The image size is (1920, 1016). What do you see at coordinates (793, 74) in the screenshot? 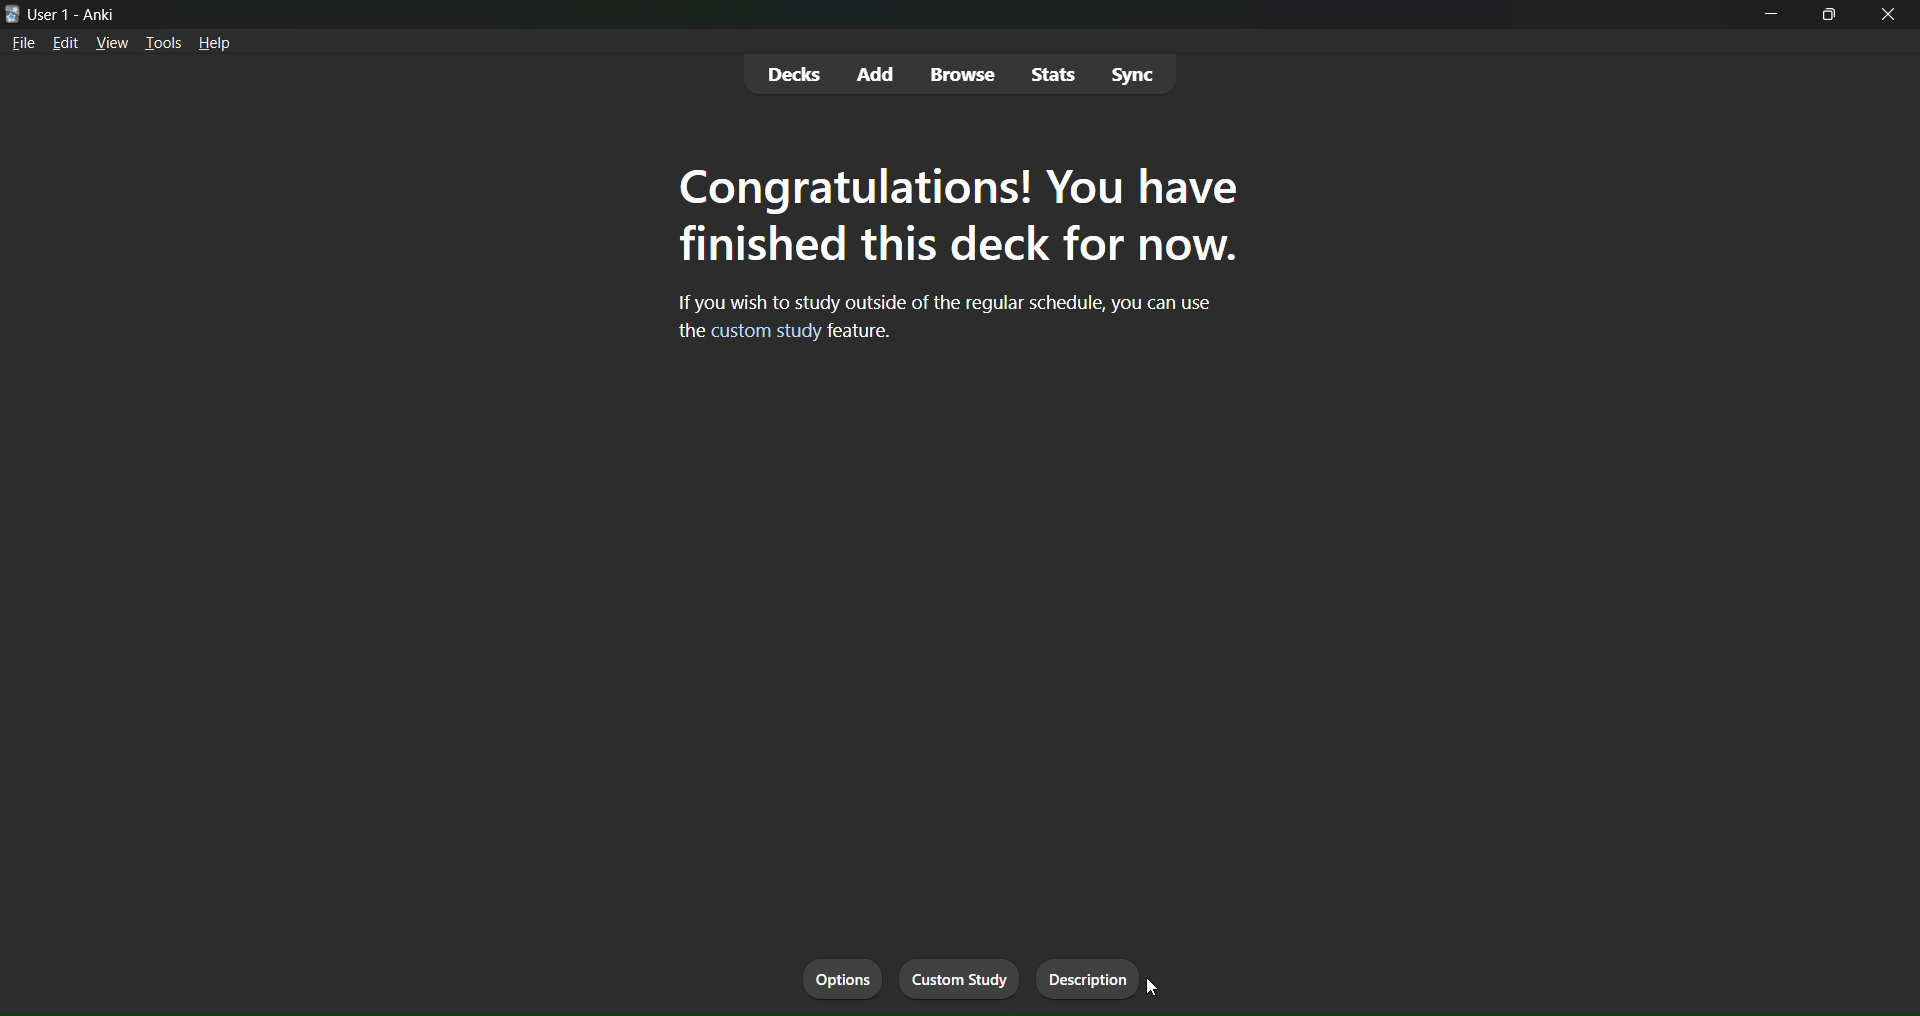
I see `decks` at bounding box center [793, 74].